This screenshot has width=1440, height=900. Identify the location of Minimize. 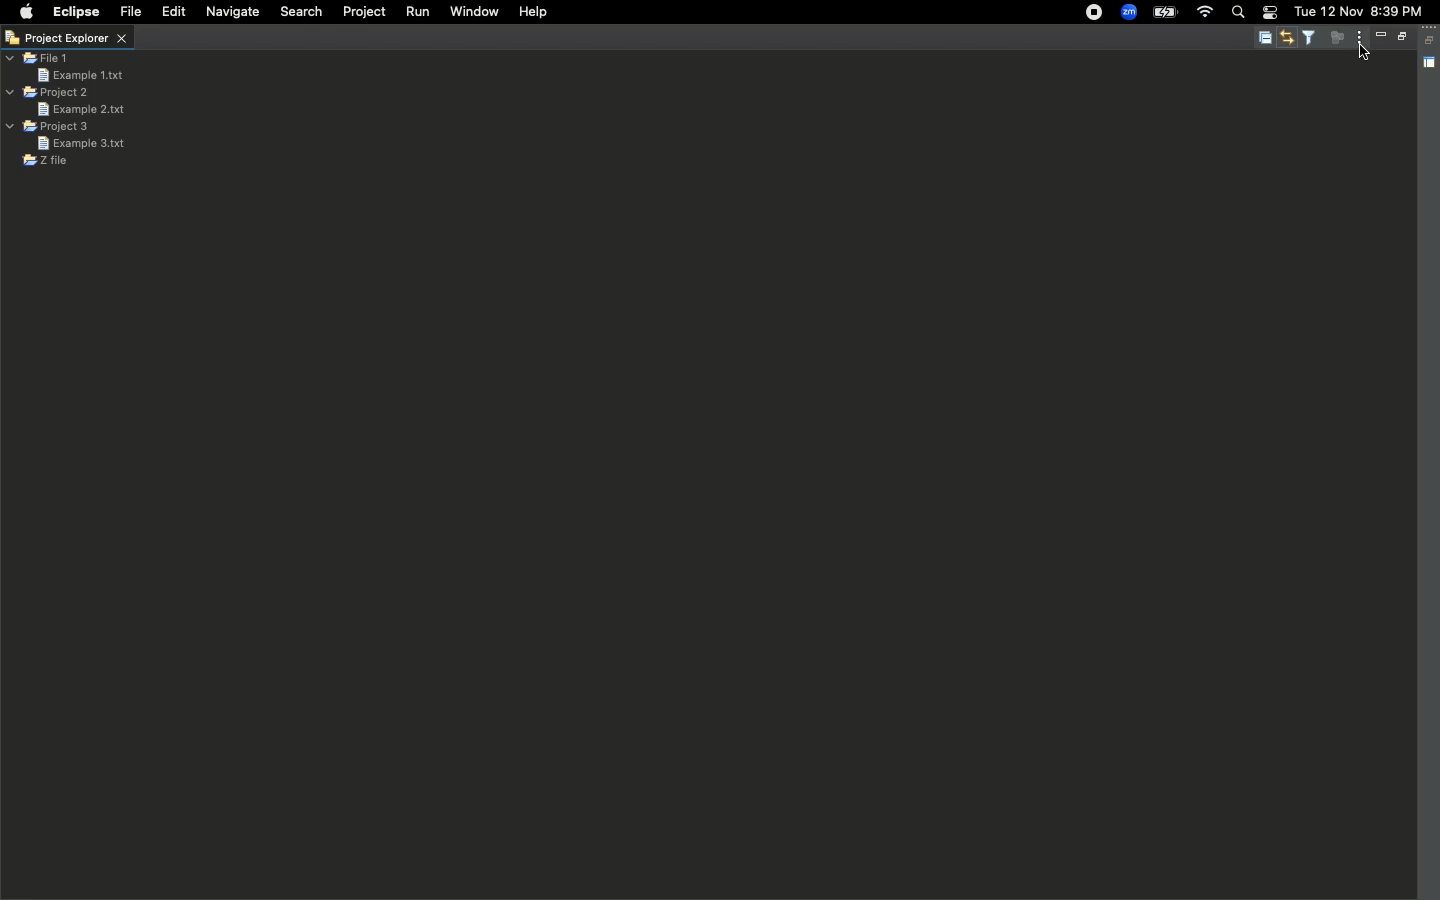
(1380, 35).